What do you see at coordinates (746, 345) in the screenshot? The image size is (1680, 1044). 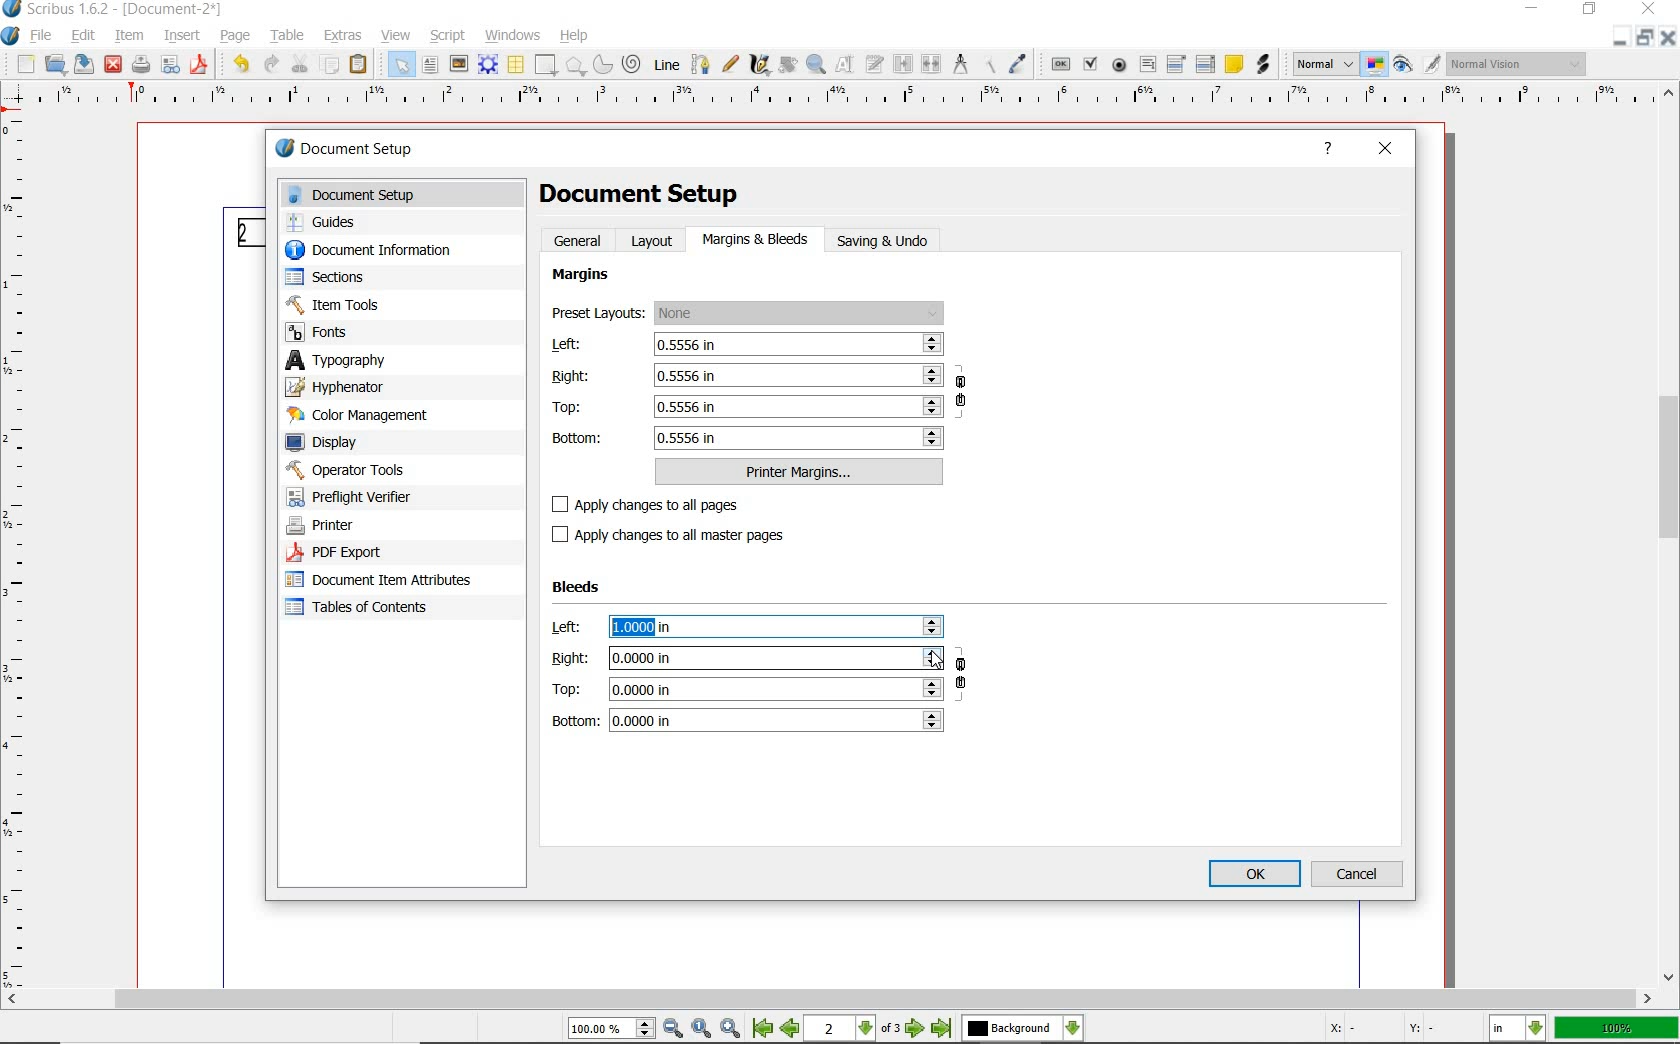 I see `left` at bounding box center [746, 345].